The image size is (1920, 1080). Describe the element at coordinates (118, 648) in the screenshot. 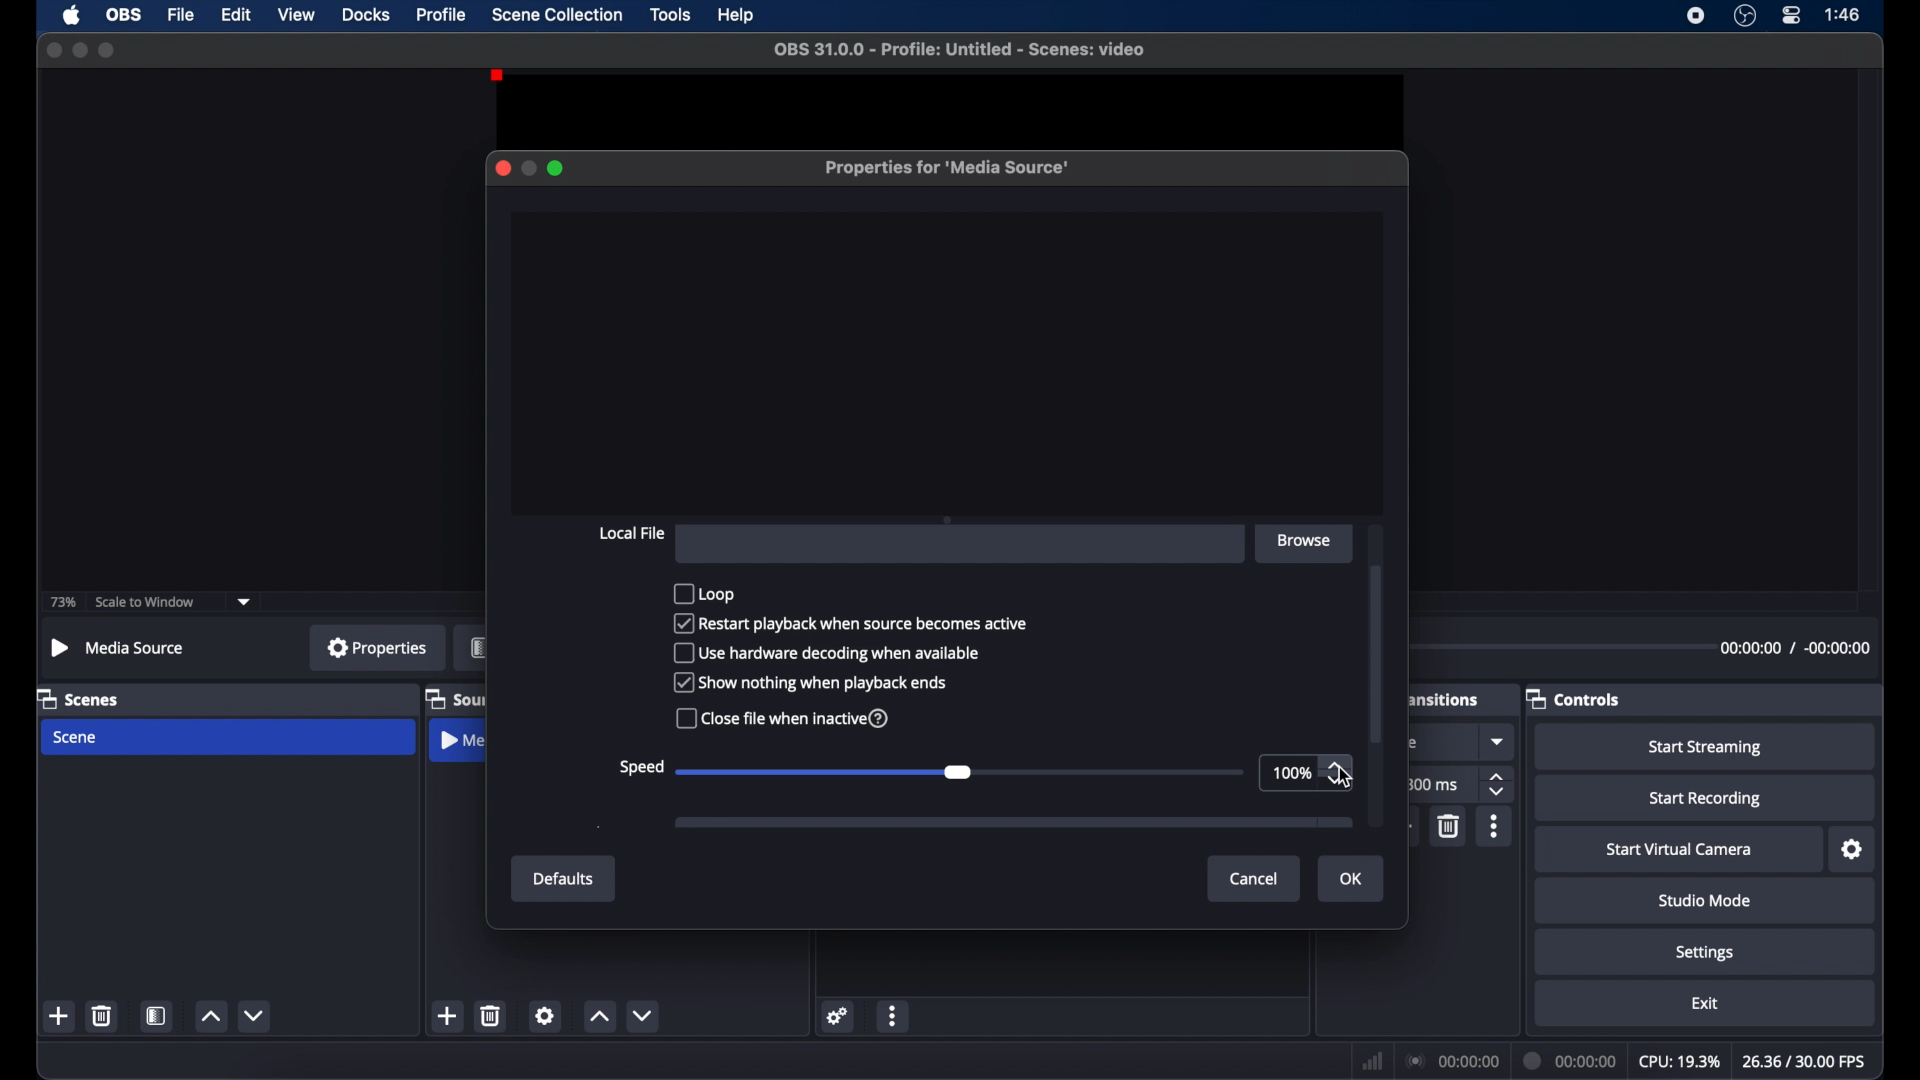

I see `no source selected` at that location.